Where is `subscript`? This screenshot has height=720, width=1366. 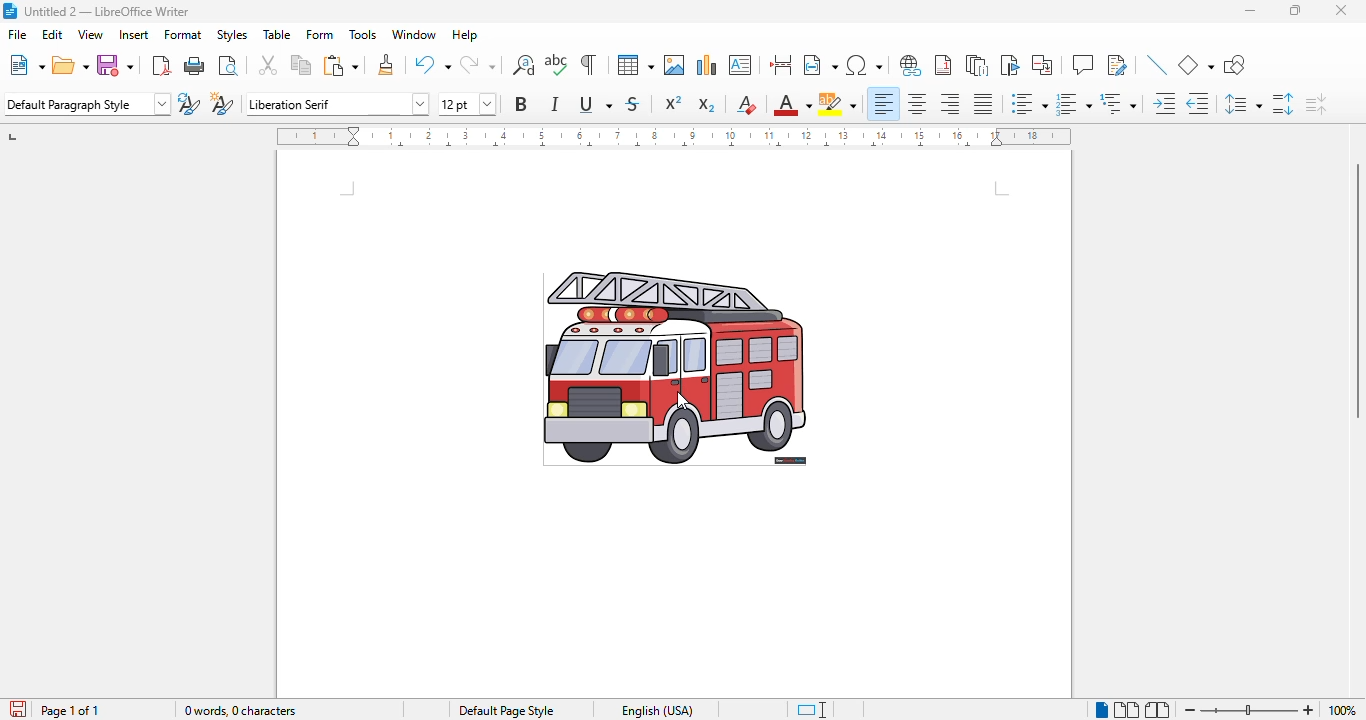 subscript is located at coordinates (707, 105).